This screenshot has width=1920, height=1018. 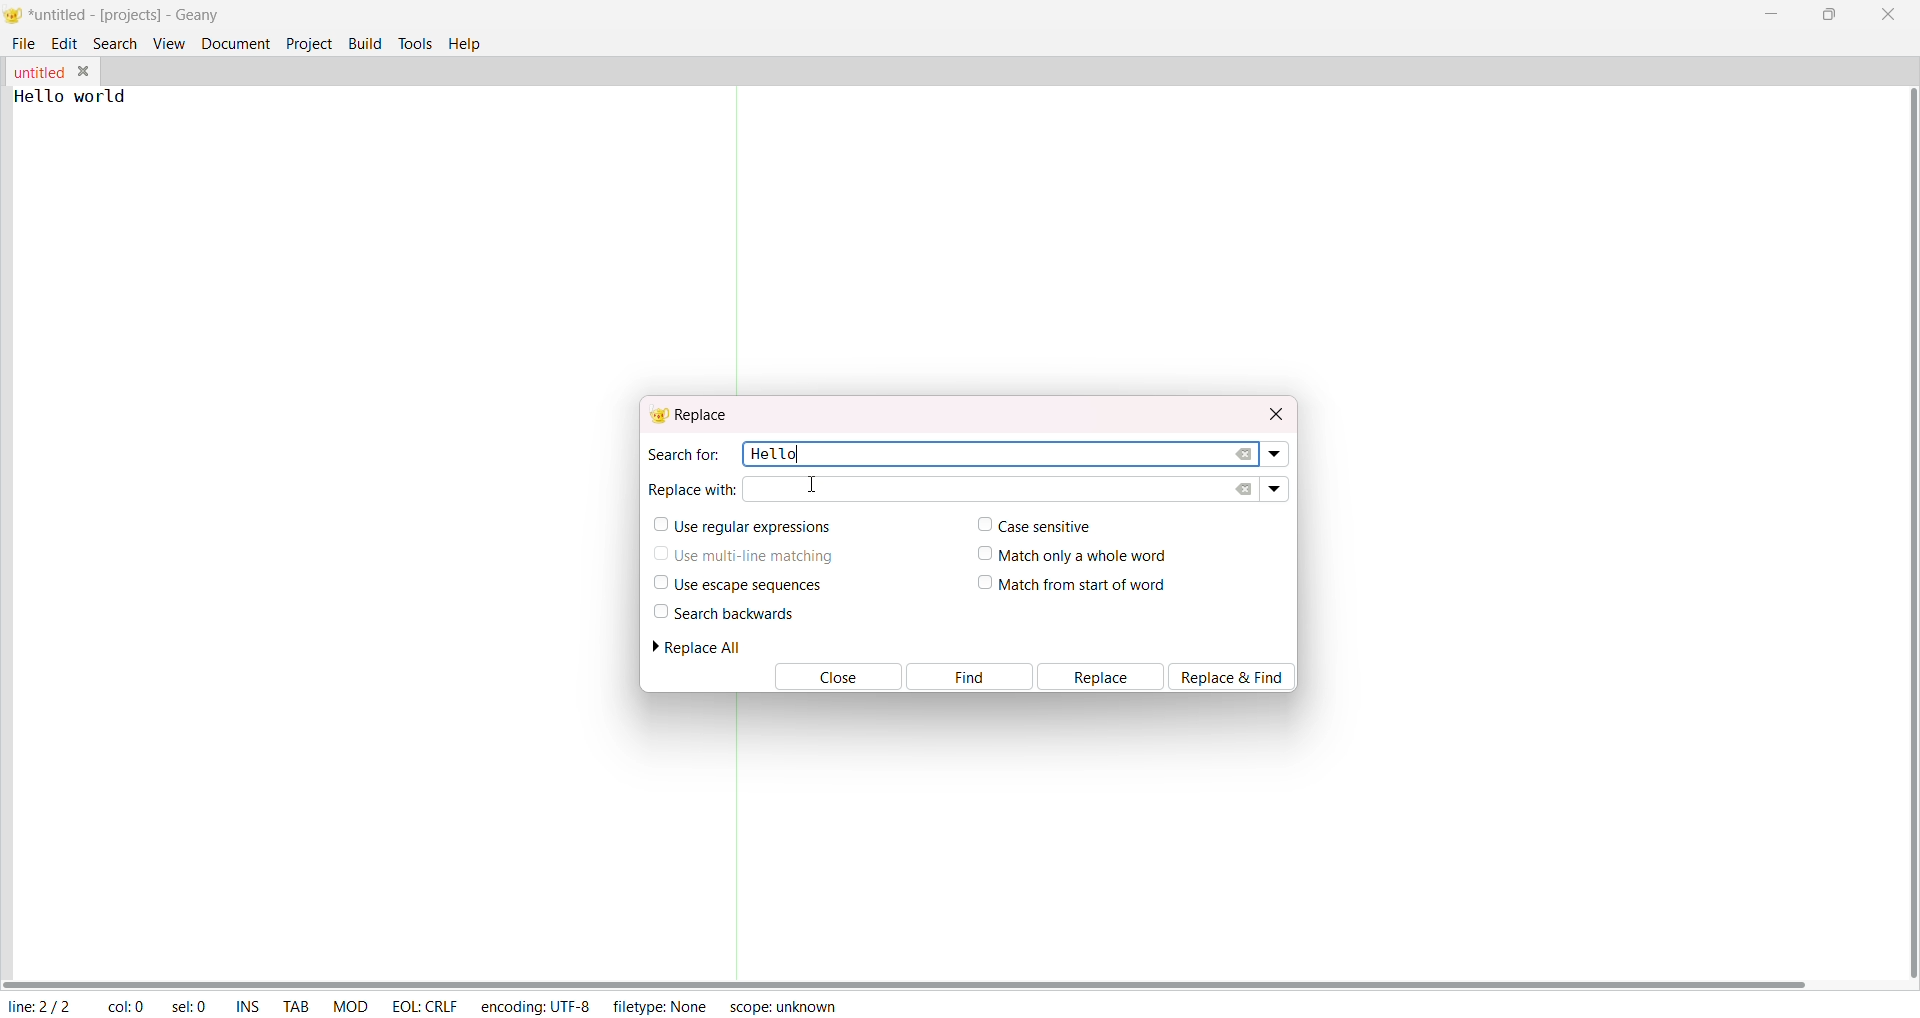 I want to click on use regular expressions, so click(x=744, y=527).